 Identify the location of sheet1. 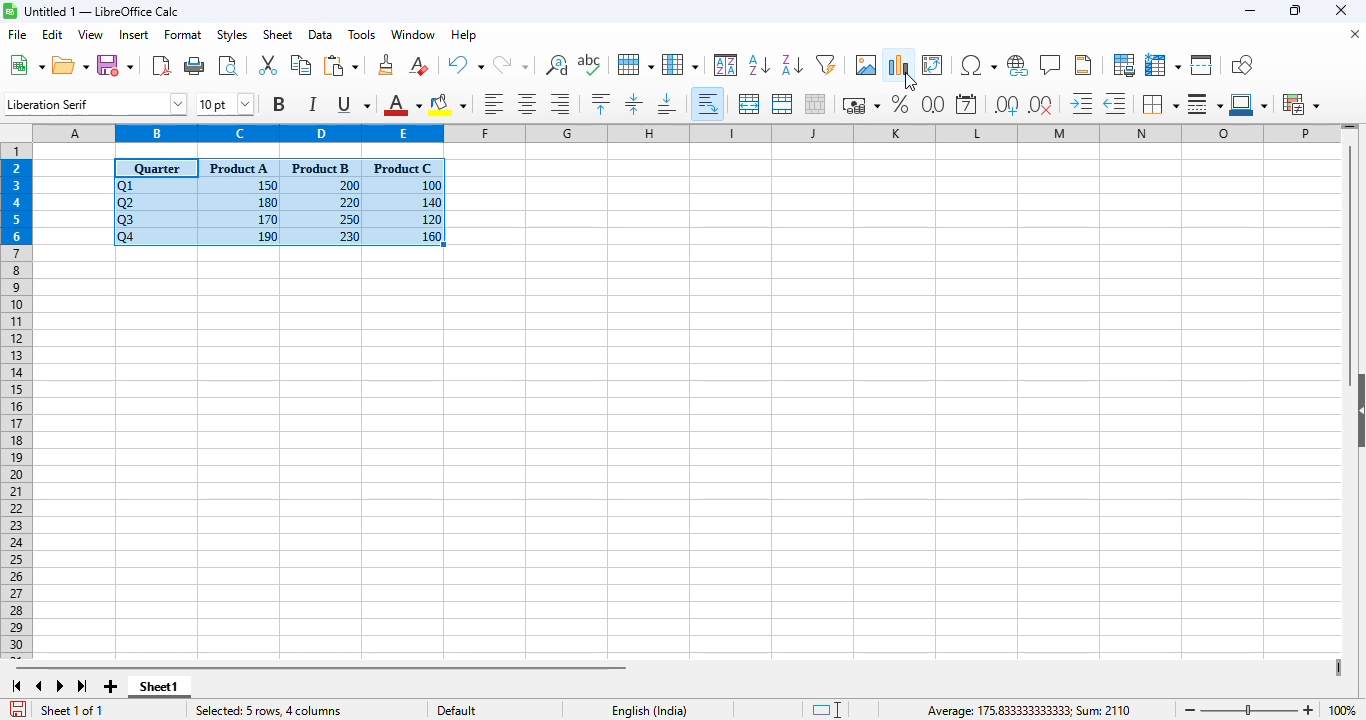
(159, 687).